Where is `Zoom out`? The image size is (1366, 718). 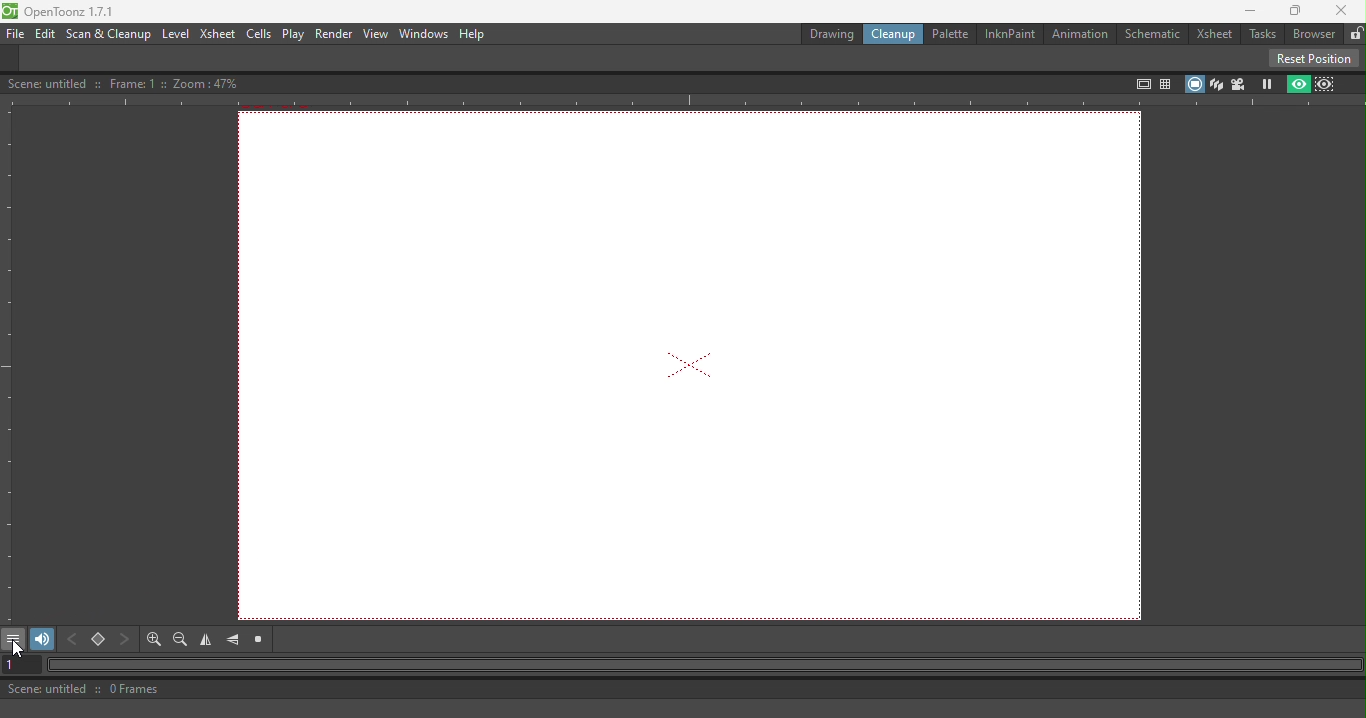 Zoom out is located at coordinates (184, 641).